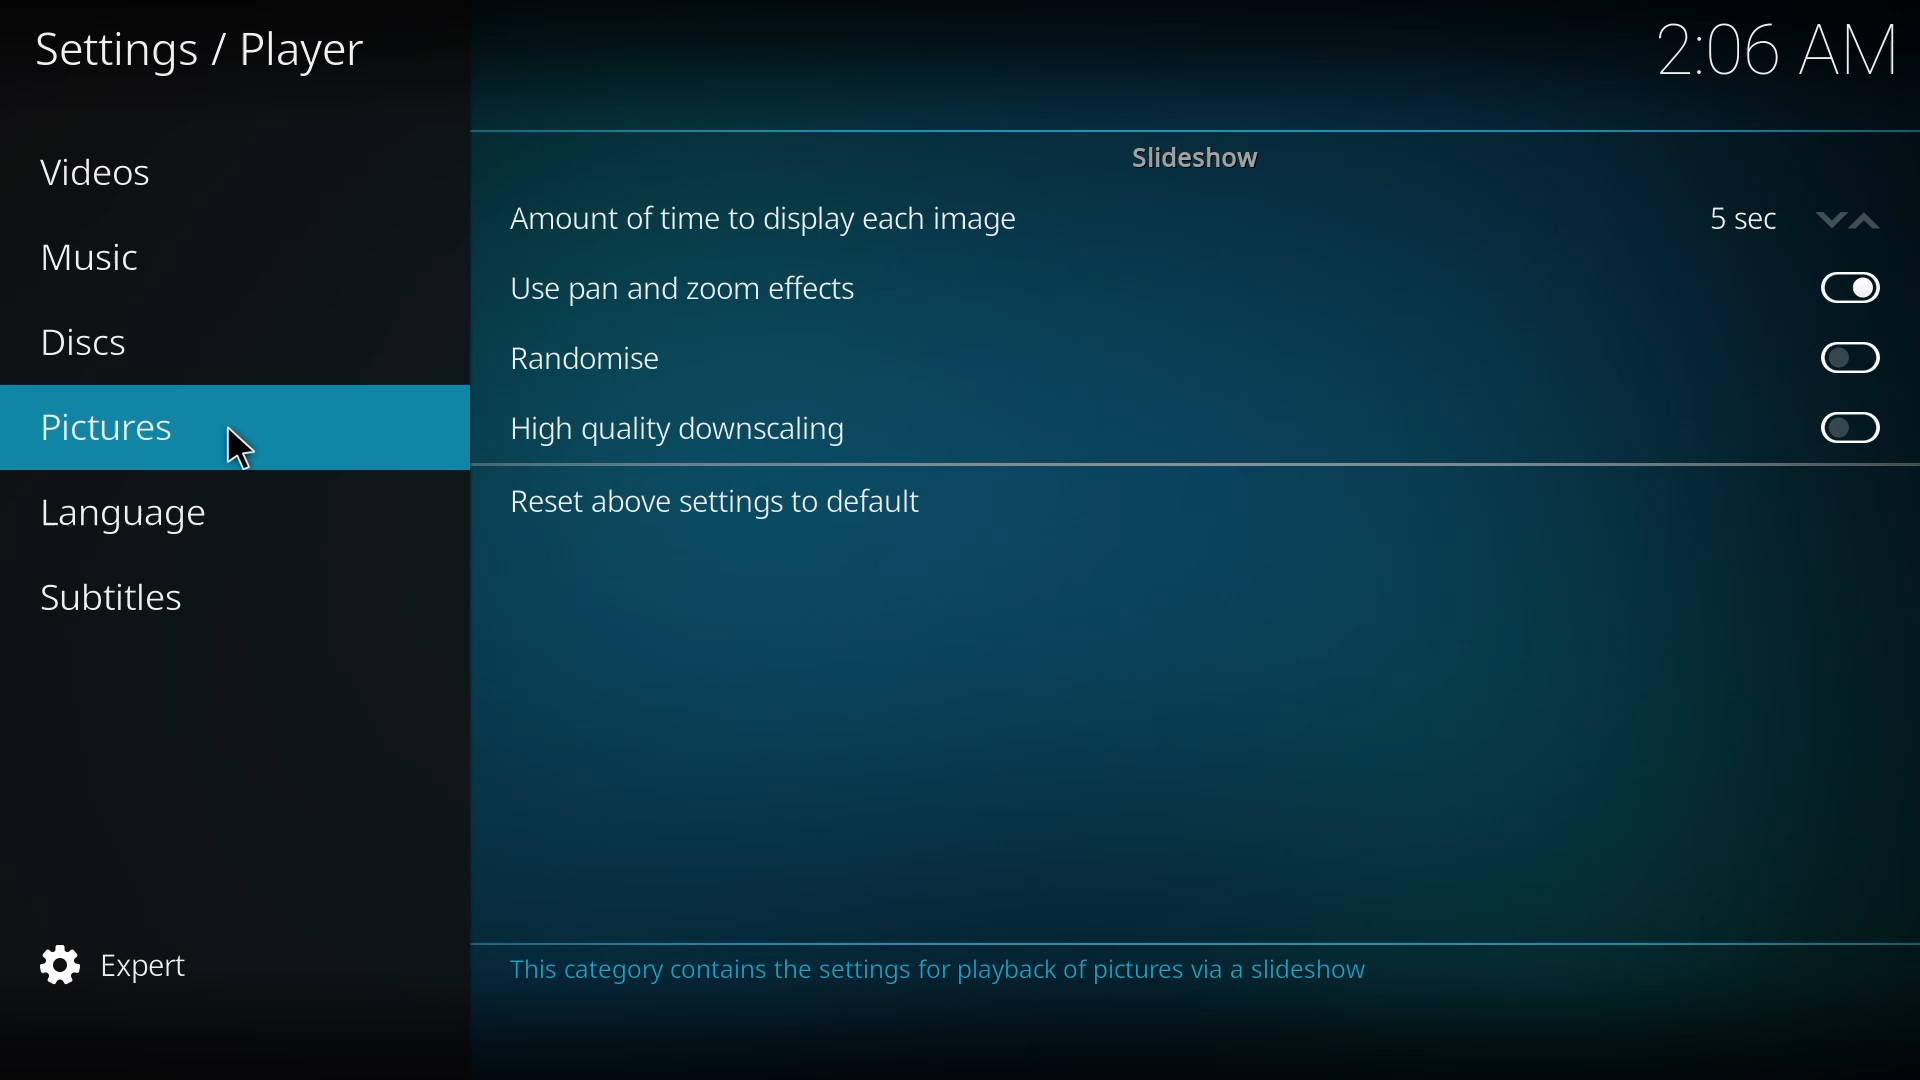  I want to click on discs, so click(87, 339).